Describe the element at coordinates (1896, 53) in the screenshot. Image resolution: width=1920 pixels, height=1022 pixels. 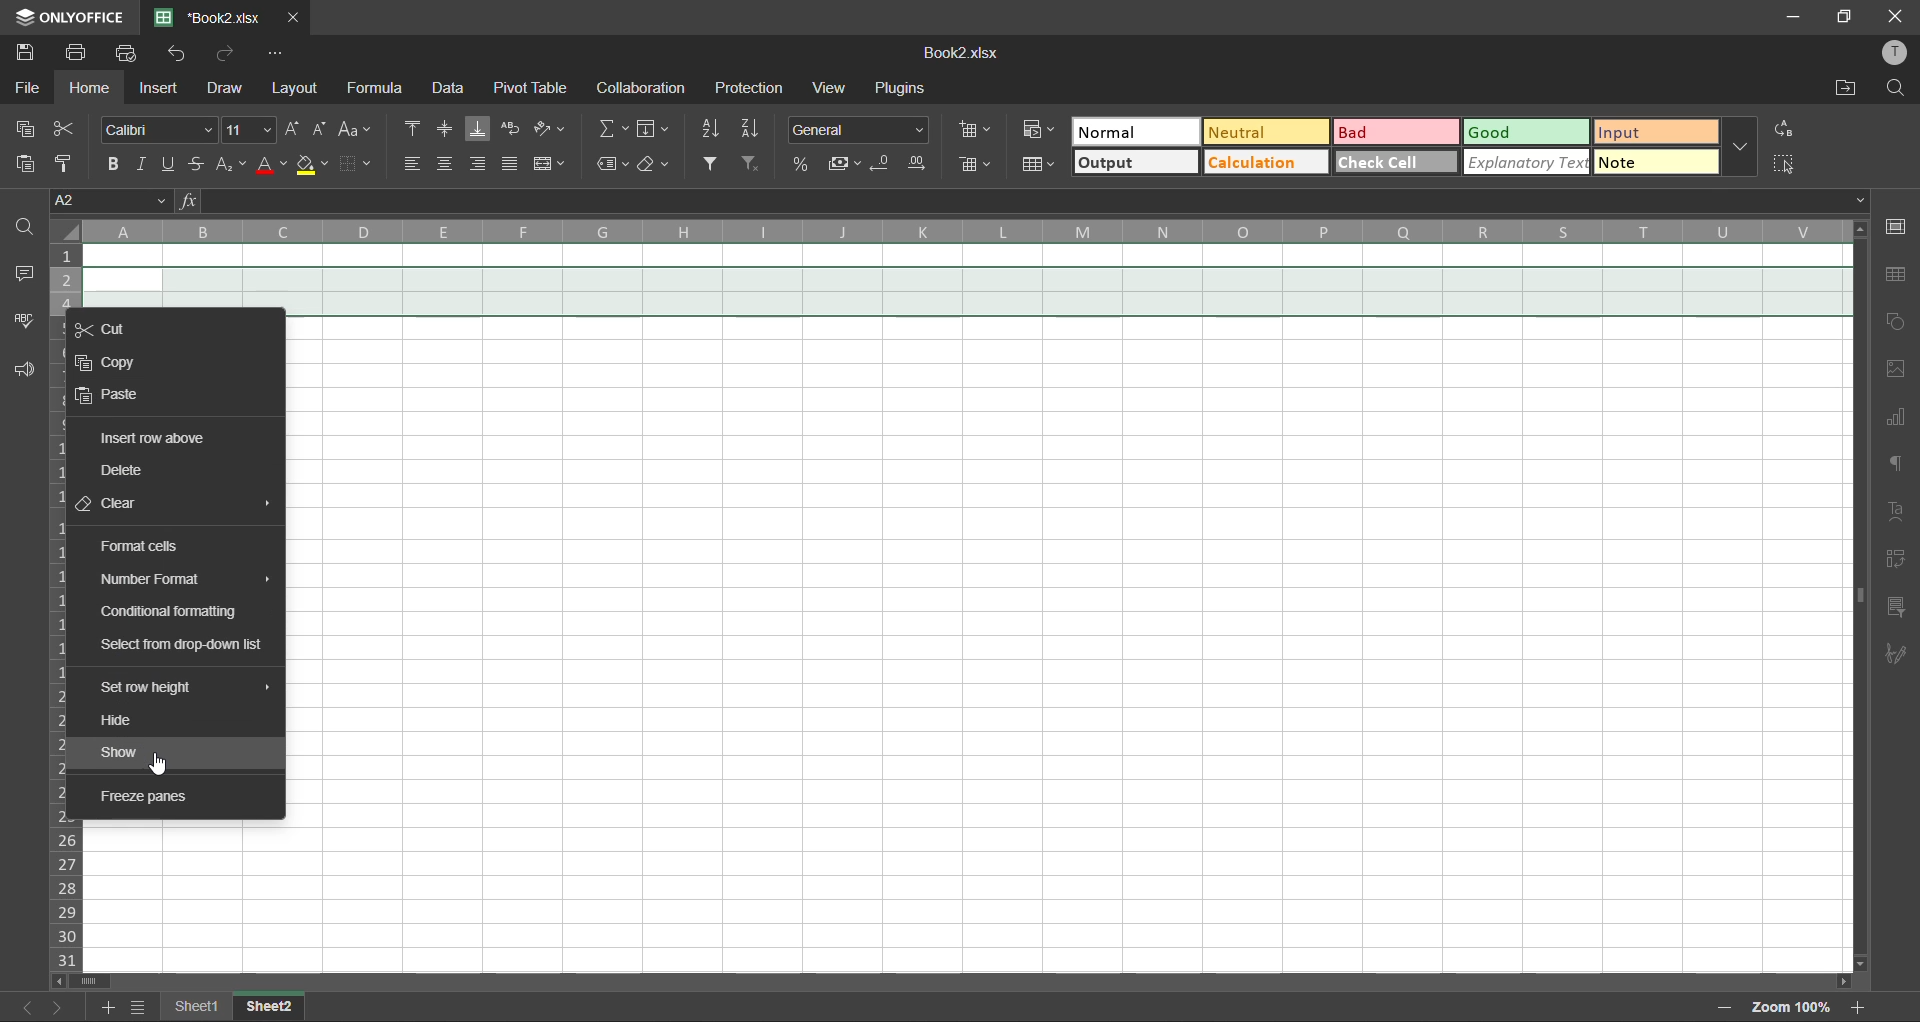
I see `profile` at that location.